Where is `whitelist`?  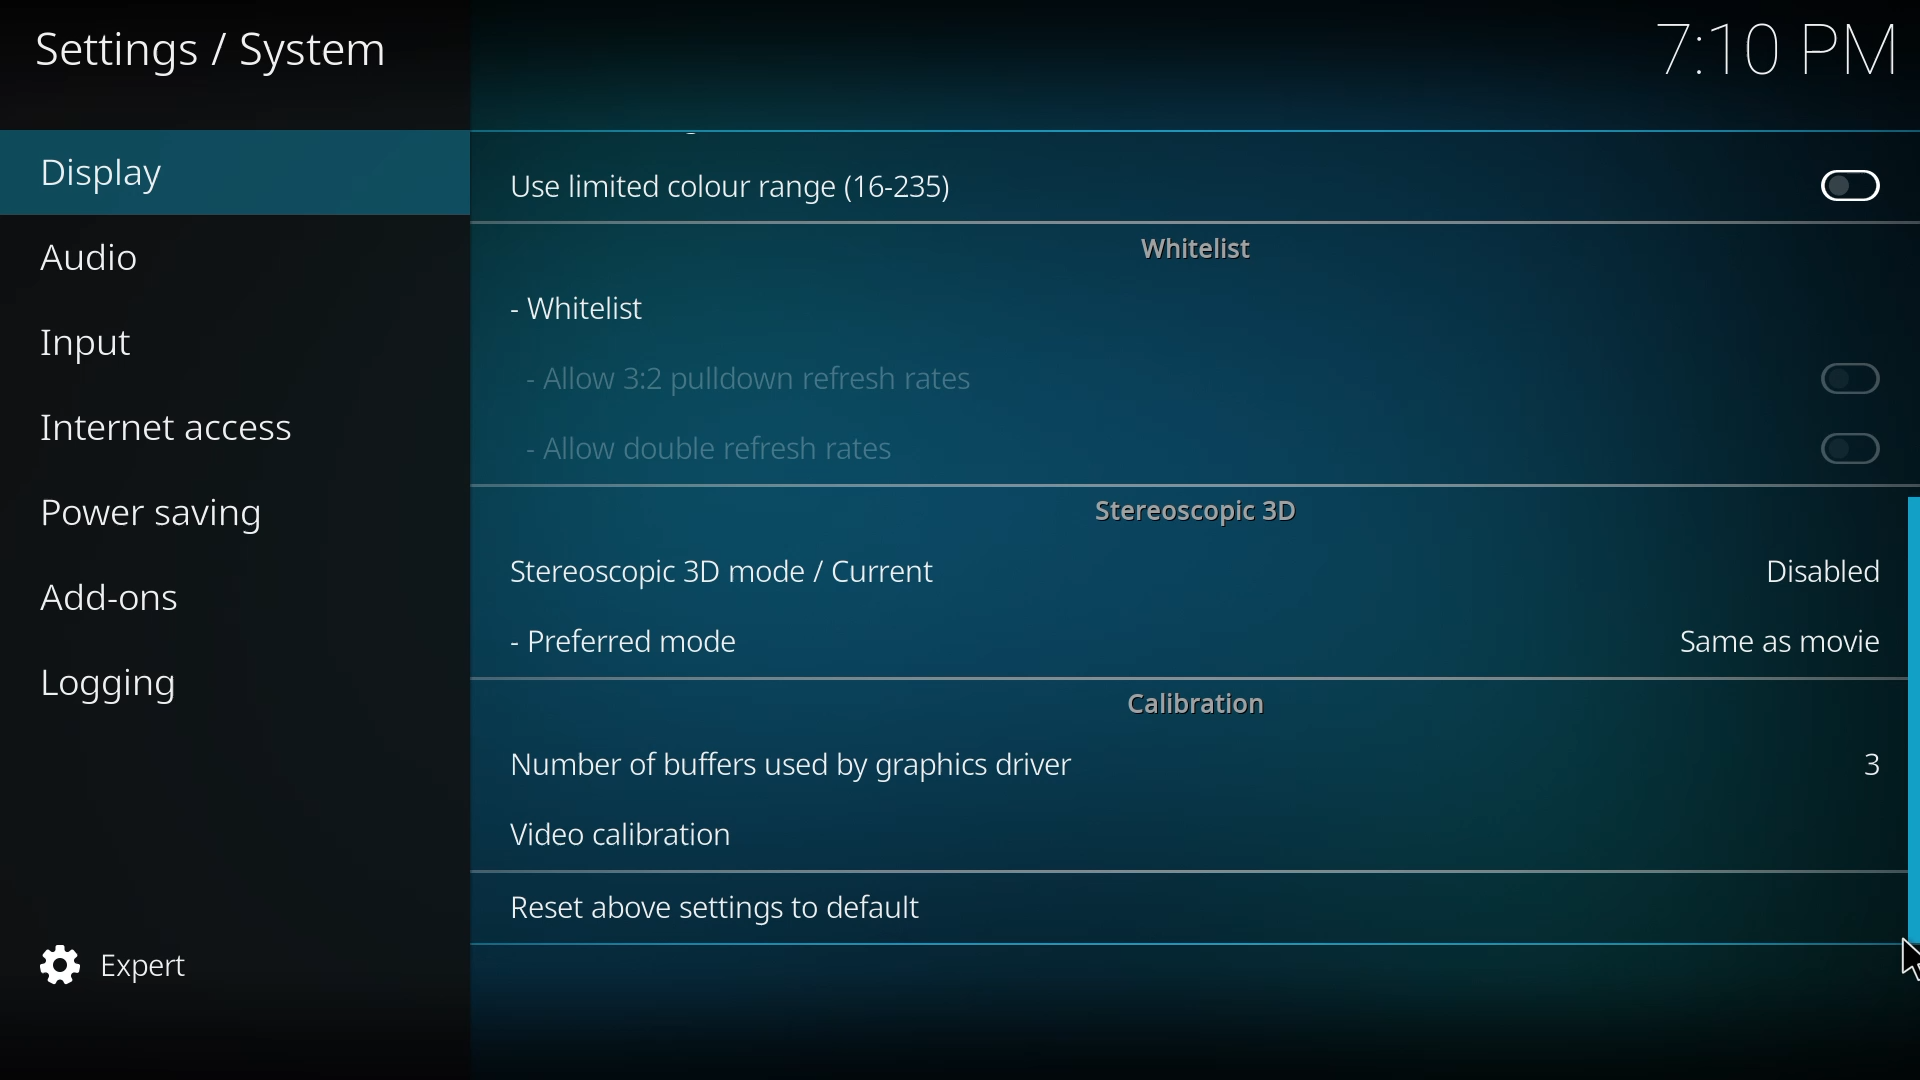
whitelist is located at coordinates (582, 308).